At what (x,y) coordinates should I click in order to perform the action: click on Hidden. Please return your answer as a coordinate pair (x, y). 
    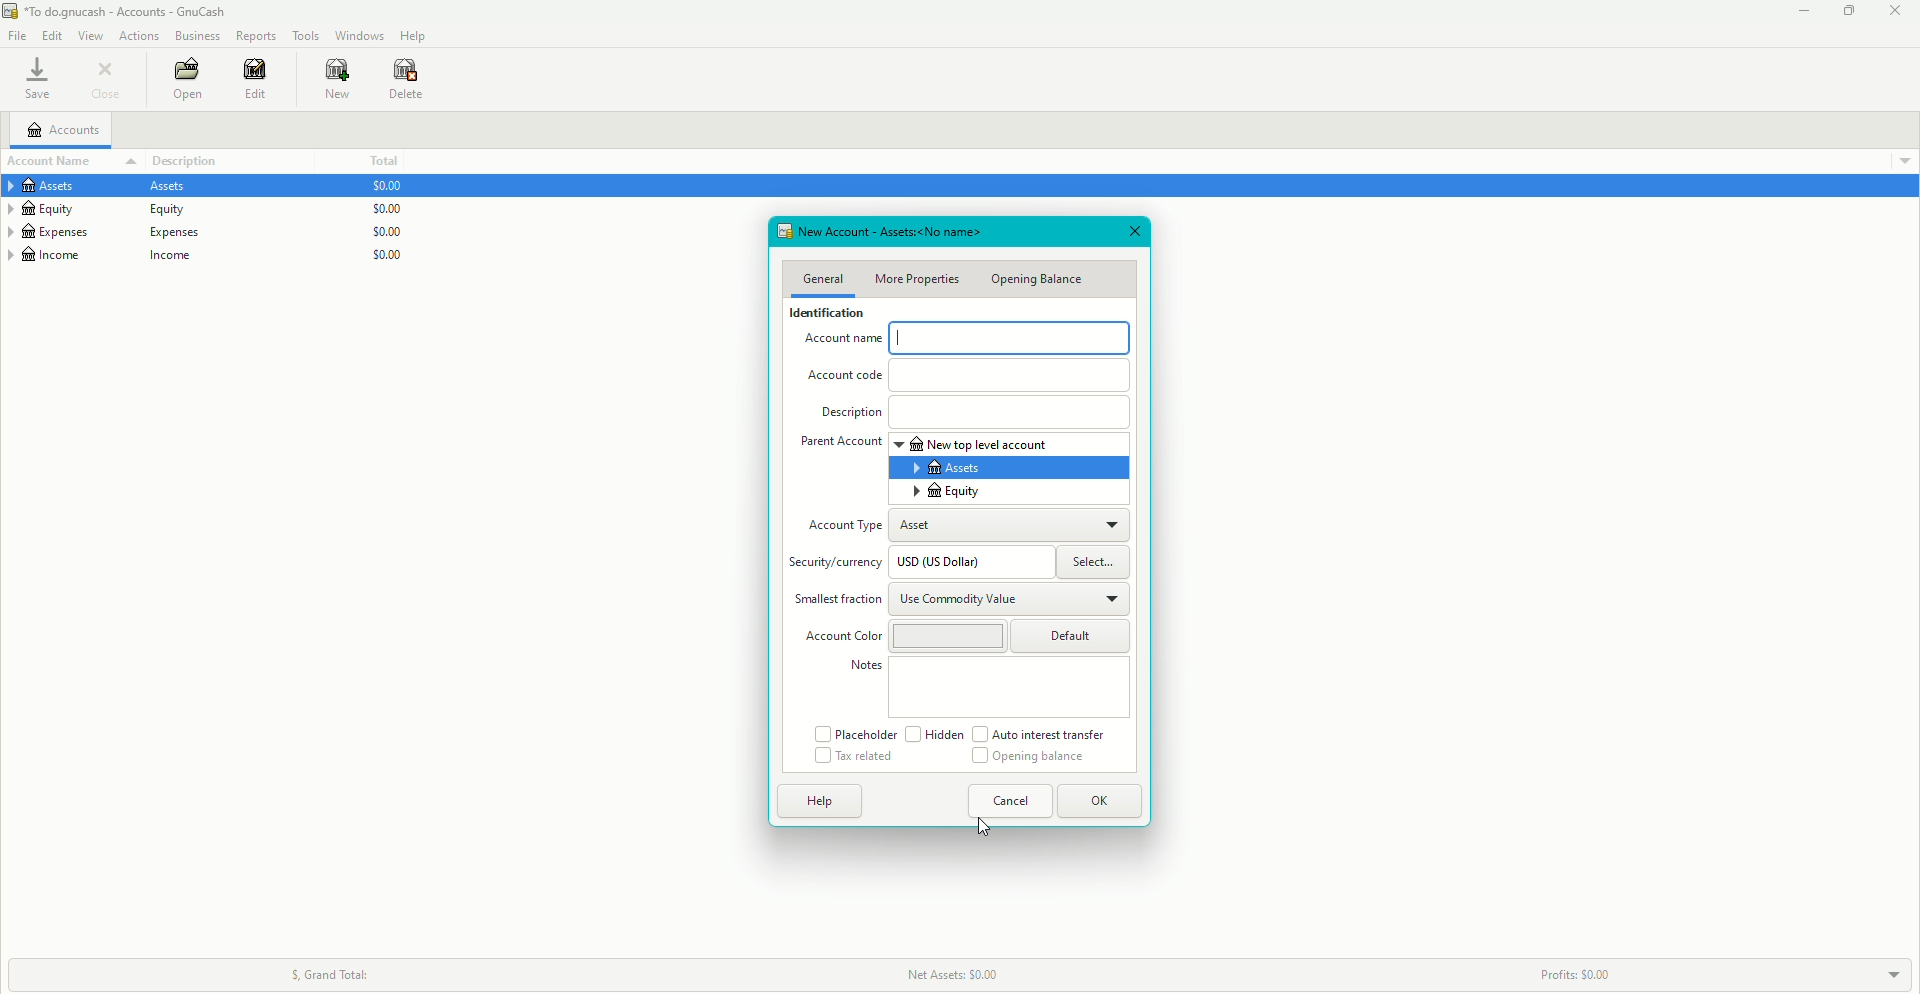
    Looking at the image, I should click on (933, 734).